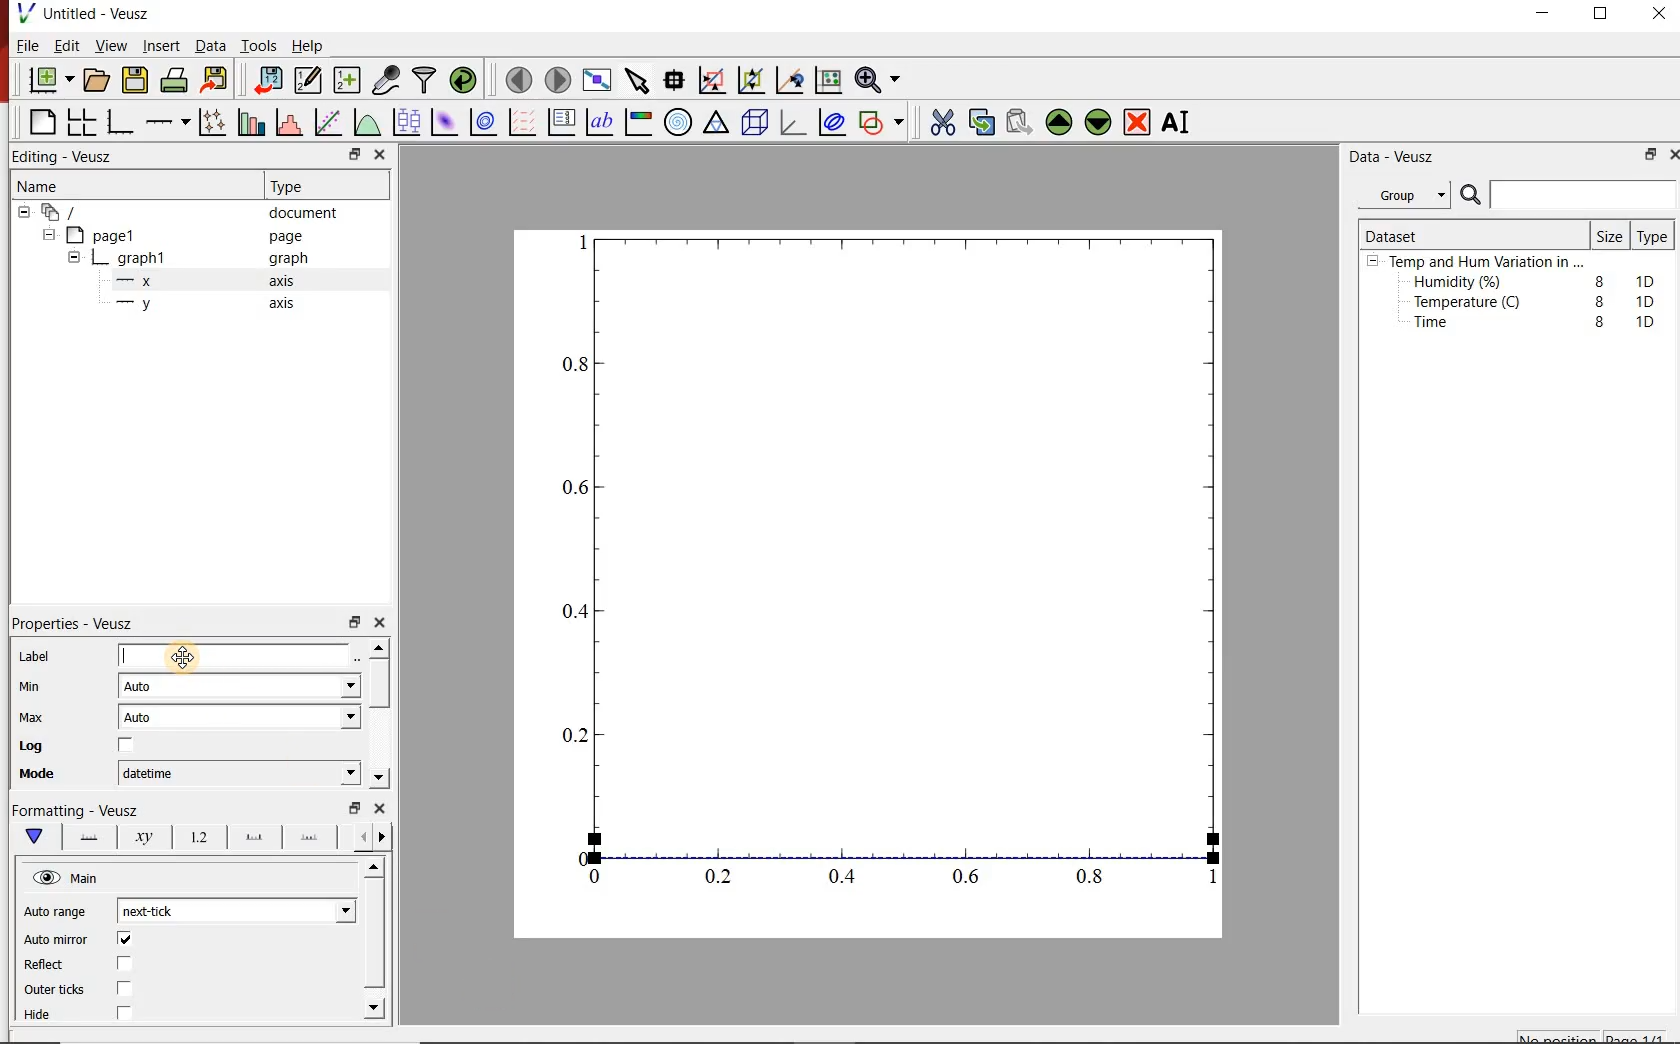 The height and width of the screenshot is (1044, 1680). What do you see at coordinates (571, 612) in the screenshot?
I see `0.4` at bounding box center [571, 612].